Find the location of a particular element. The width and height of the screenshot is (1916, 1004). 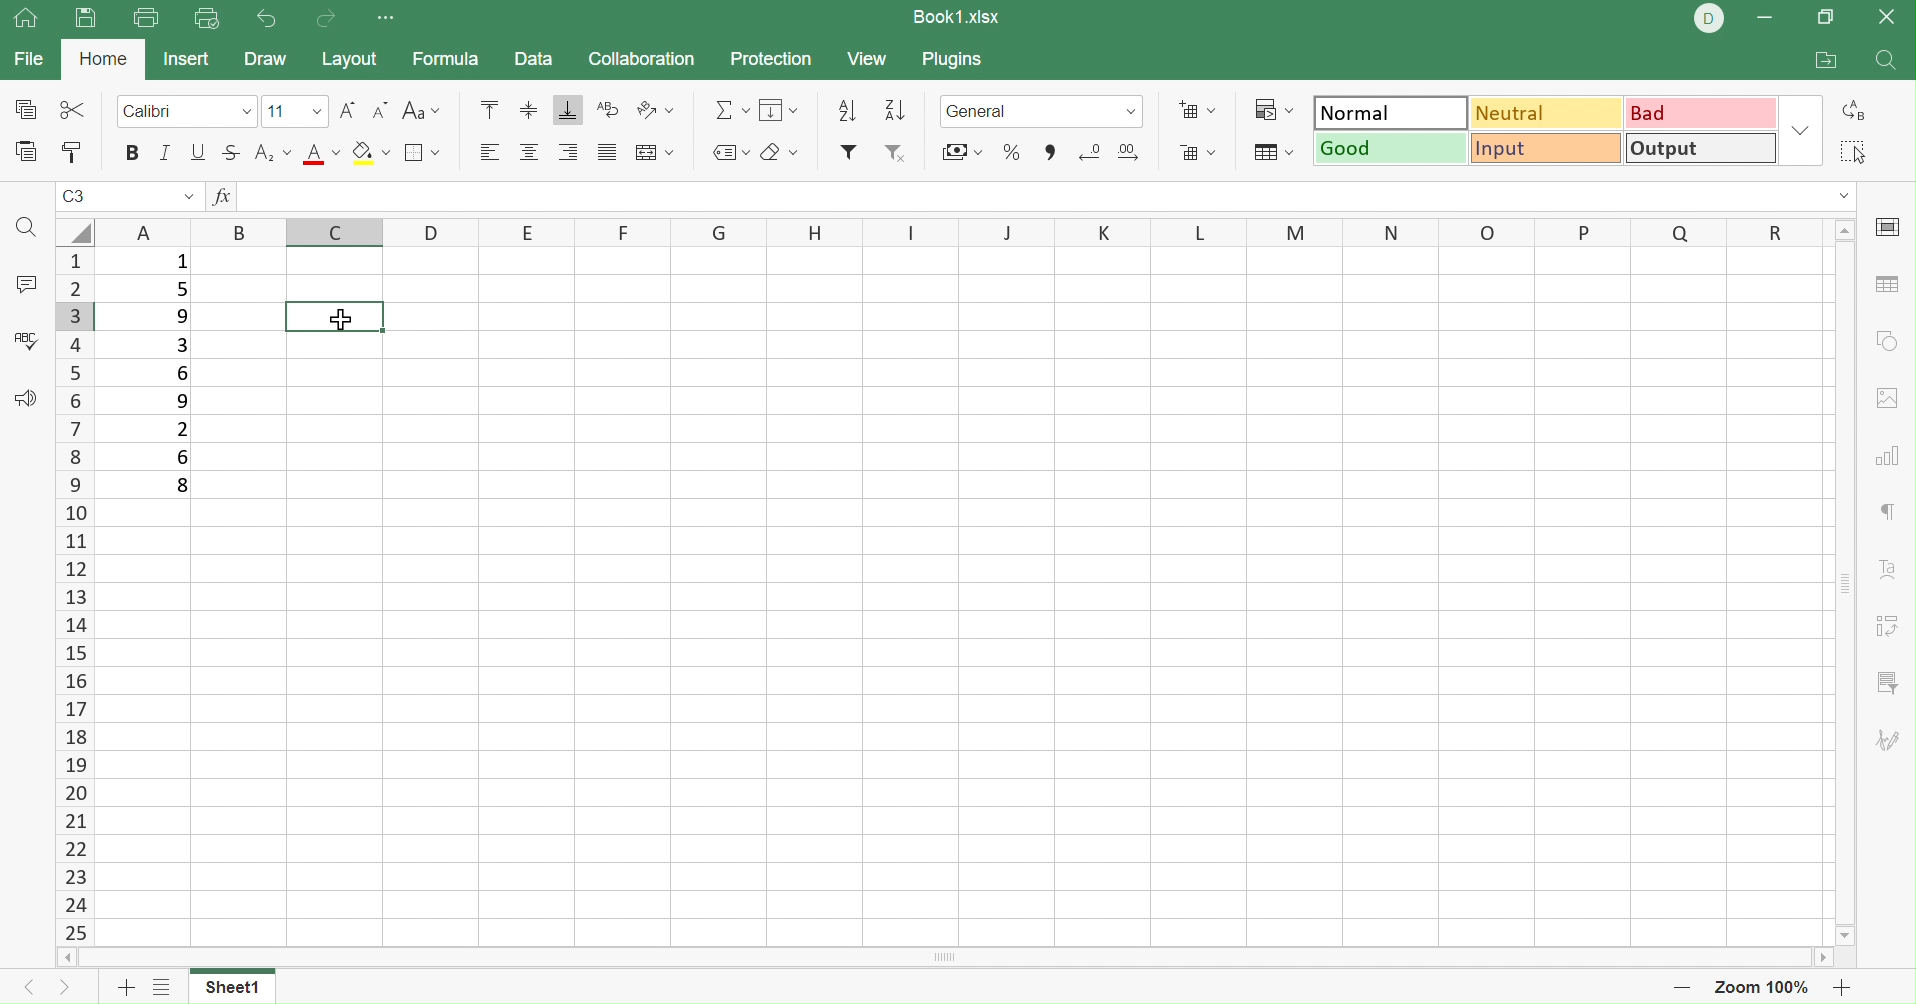

Copy is located at coordinates (24, 108).